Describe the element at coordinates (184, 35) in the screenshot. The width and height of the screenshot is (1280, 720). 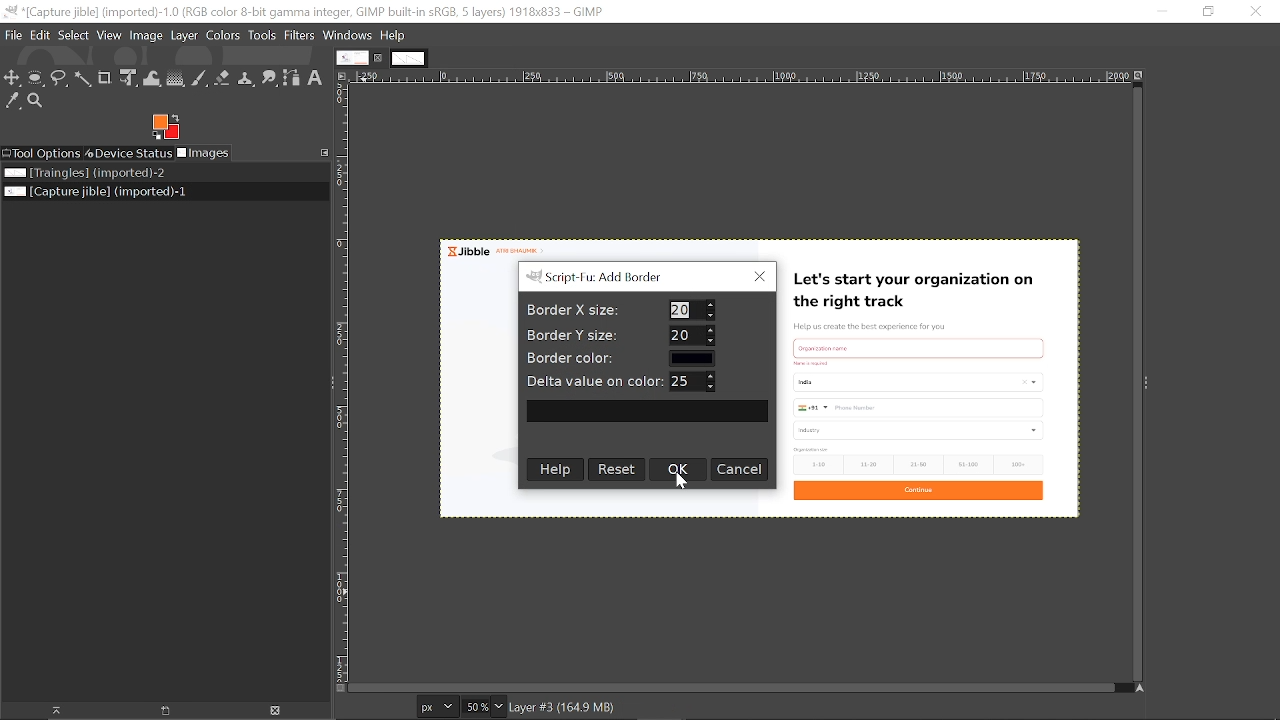
I see `Layer` at that location.